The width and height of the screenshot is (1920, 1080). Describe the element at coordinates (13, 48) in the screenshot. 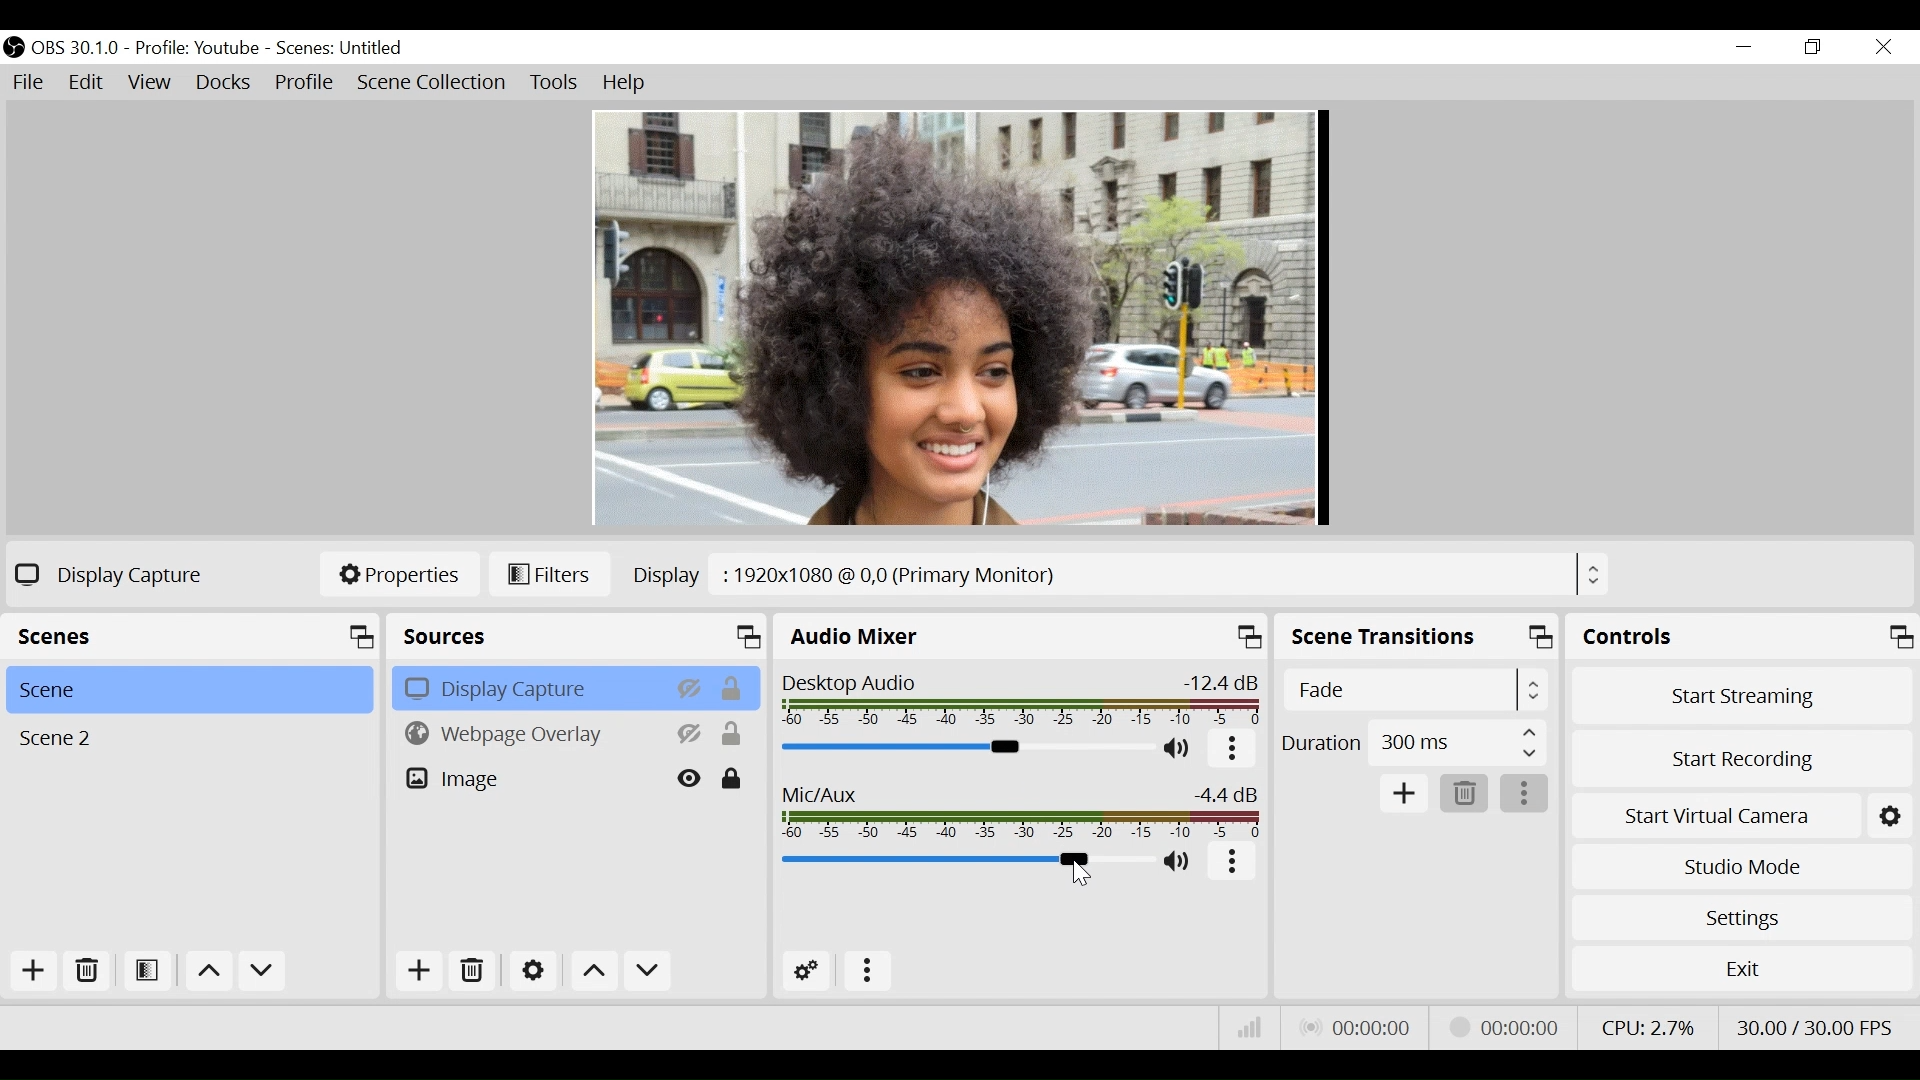

I see `OBS Studio Desktop Icon` at that location.